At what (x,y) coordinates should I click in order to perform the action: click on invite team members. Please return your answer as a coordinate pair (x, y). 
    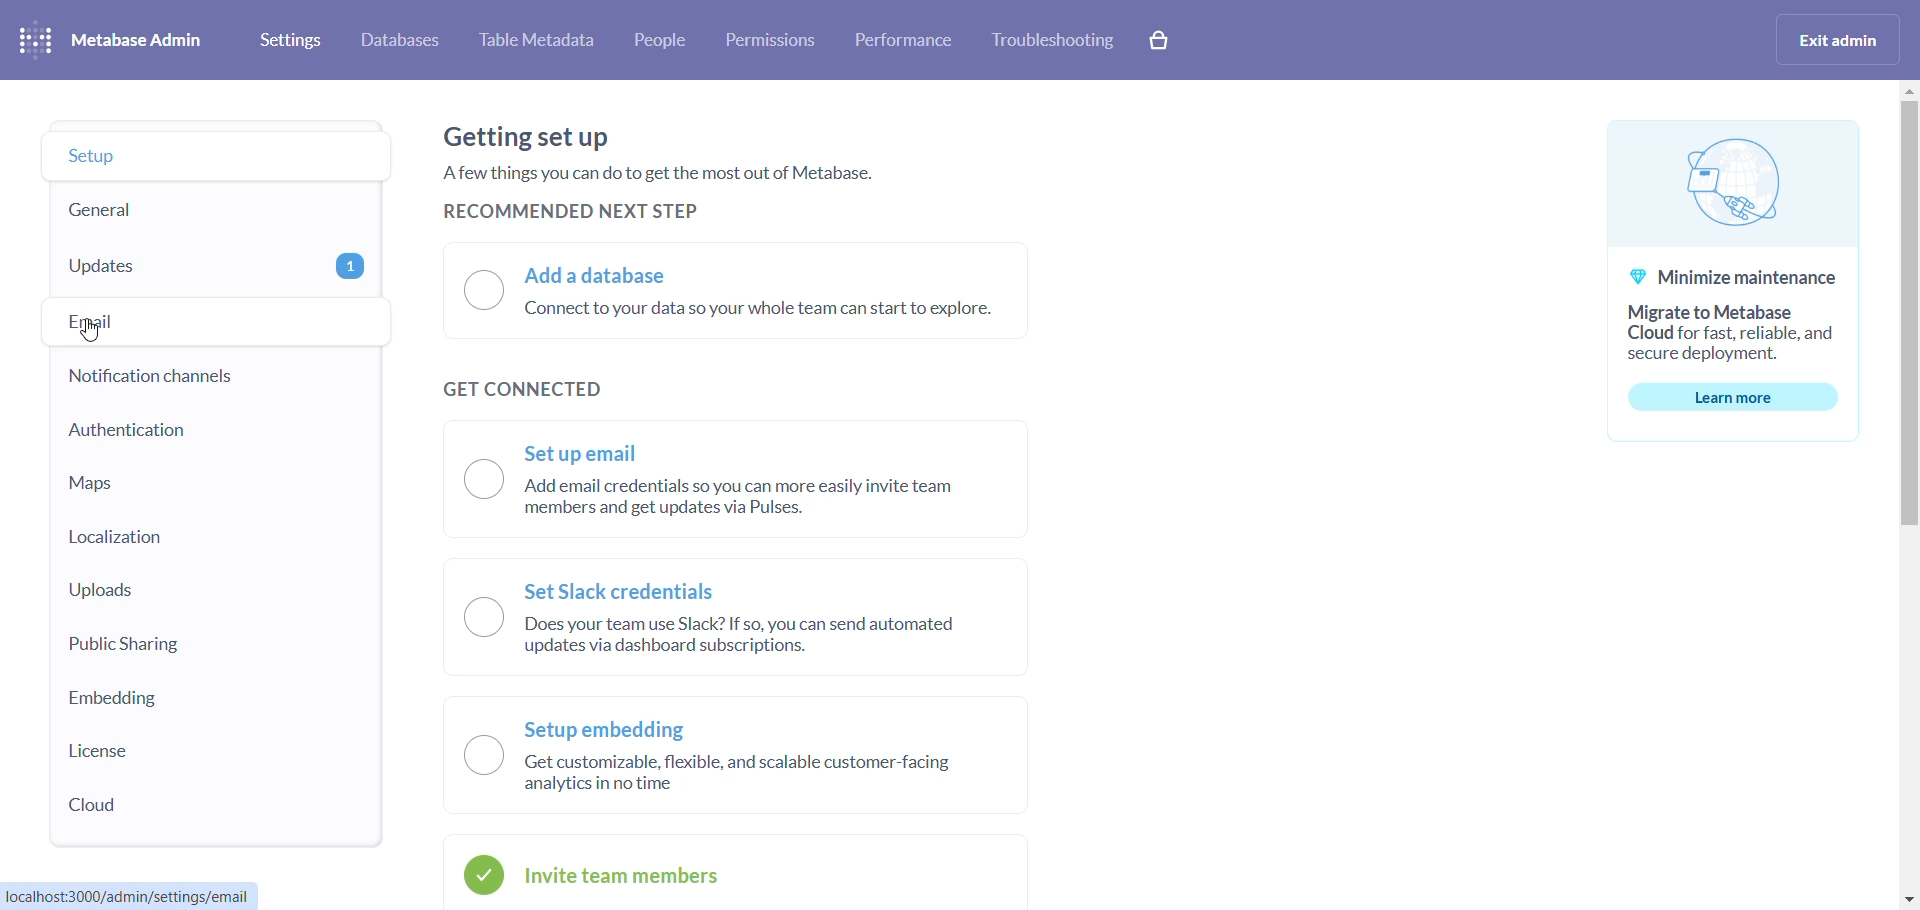
    Looking at the image, I should click on (617, 879).